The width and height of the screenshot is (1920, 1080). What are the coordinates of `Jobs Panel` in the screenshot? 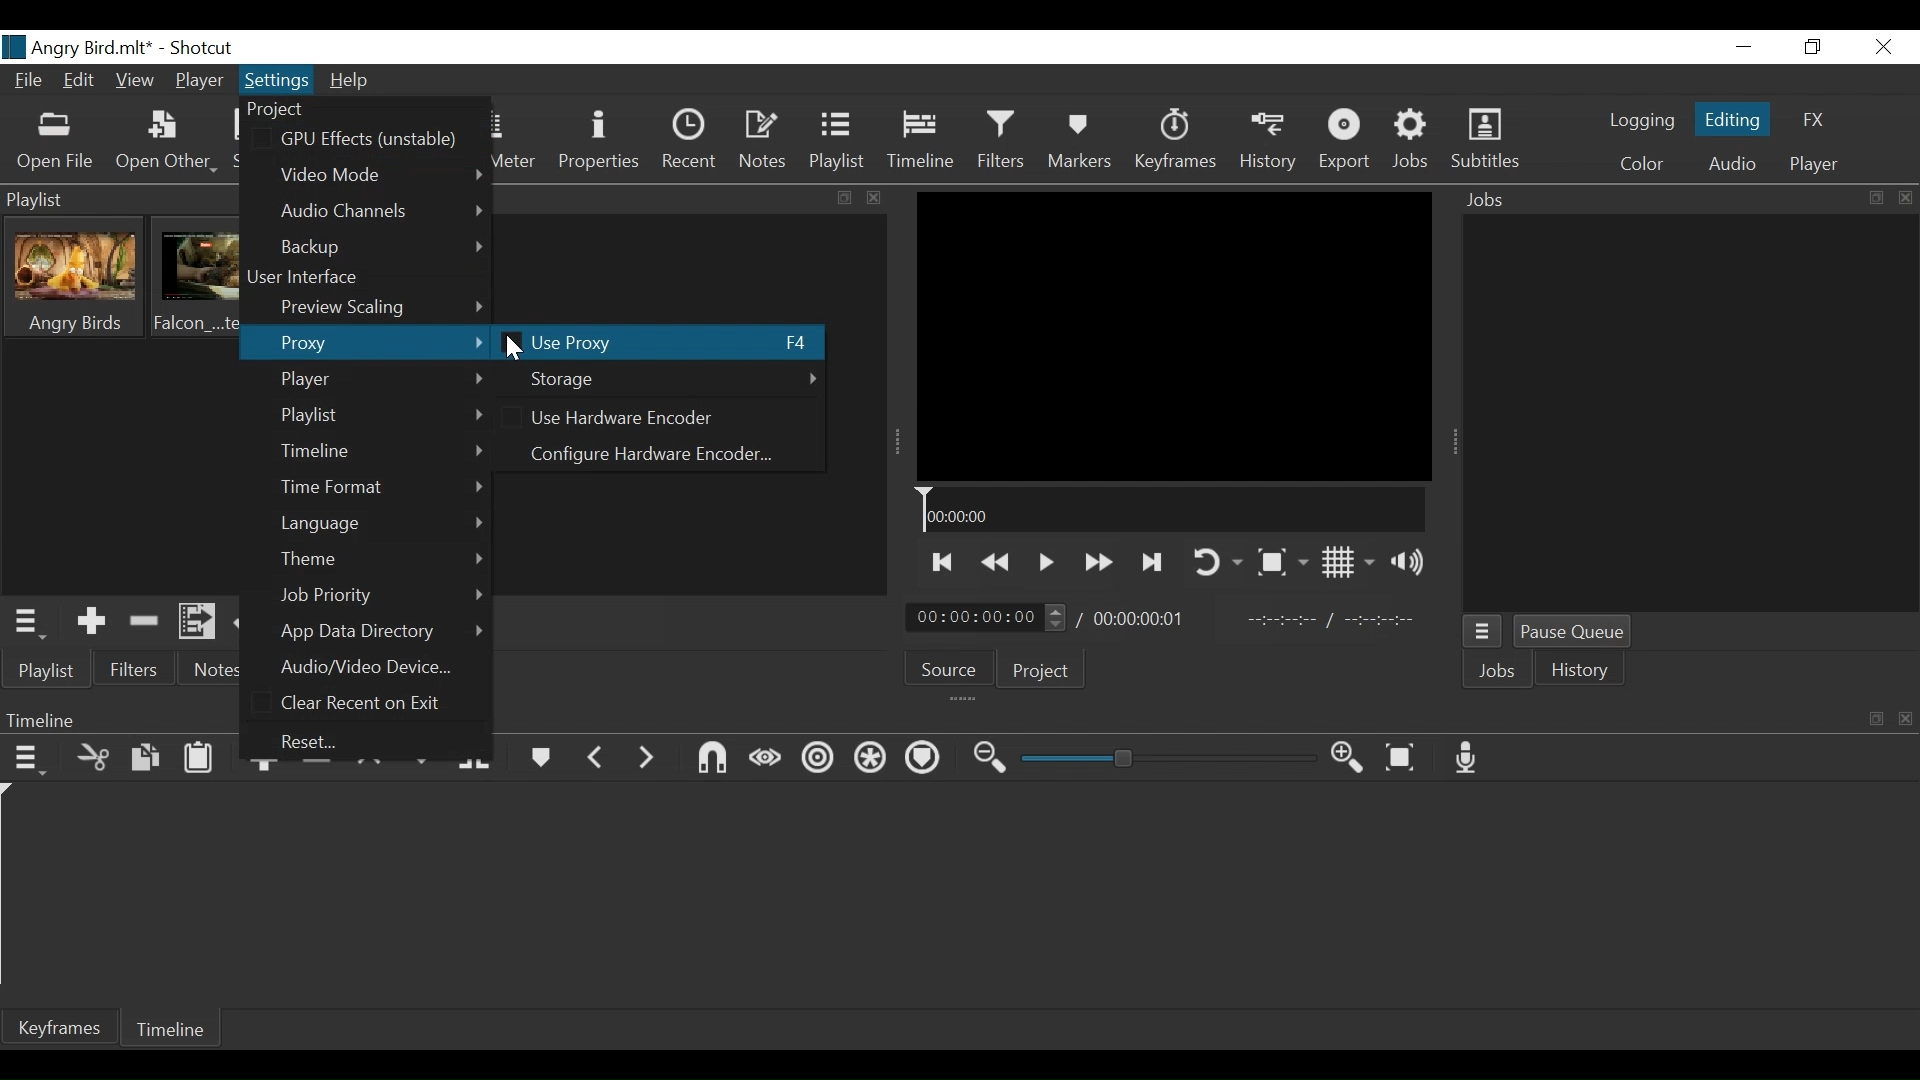 It's located at (1685, 201).